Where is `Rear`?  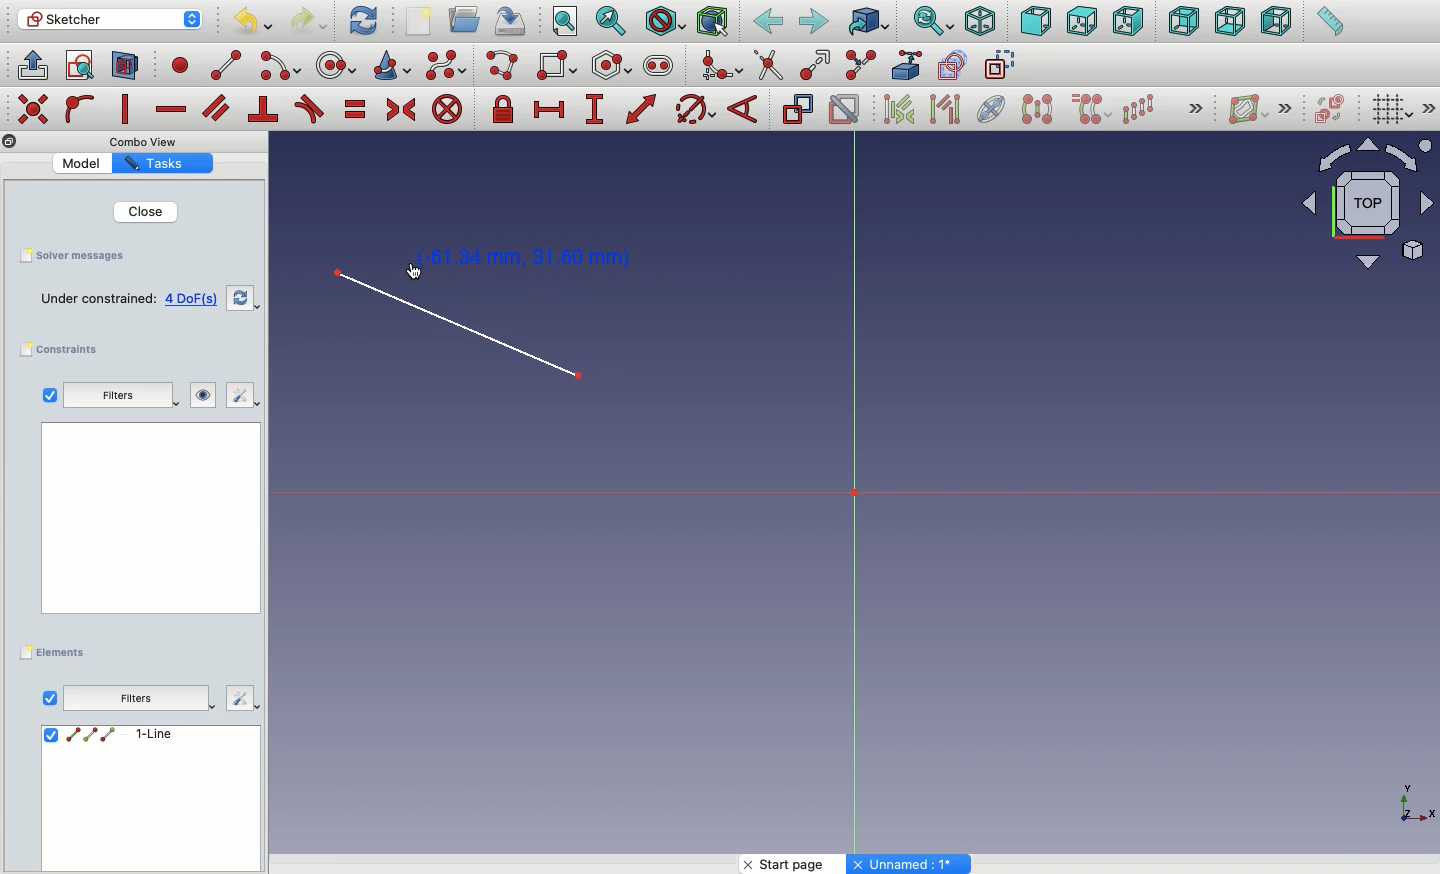 Rear is located at coordinates (1182, 22).